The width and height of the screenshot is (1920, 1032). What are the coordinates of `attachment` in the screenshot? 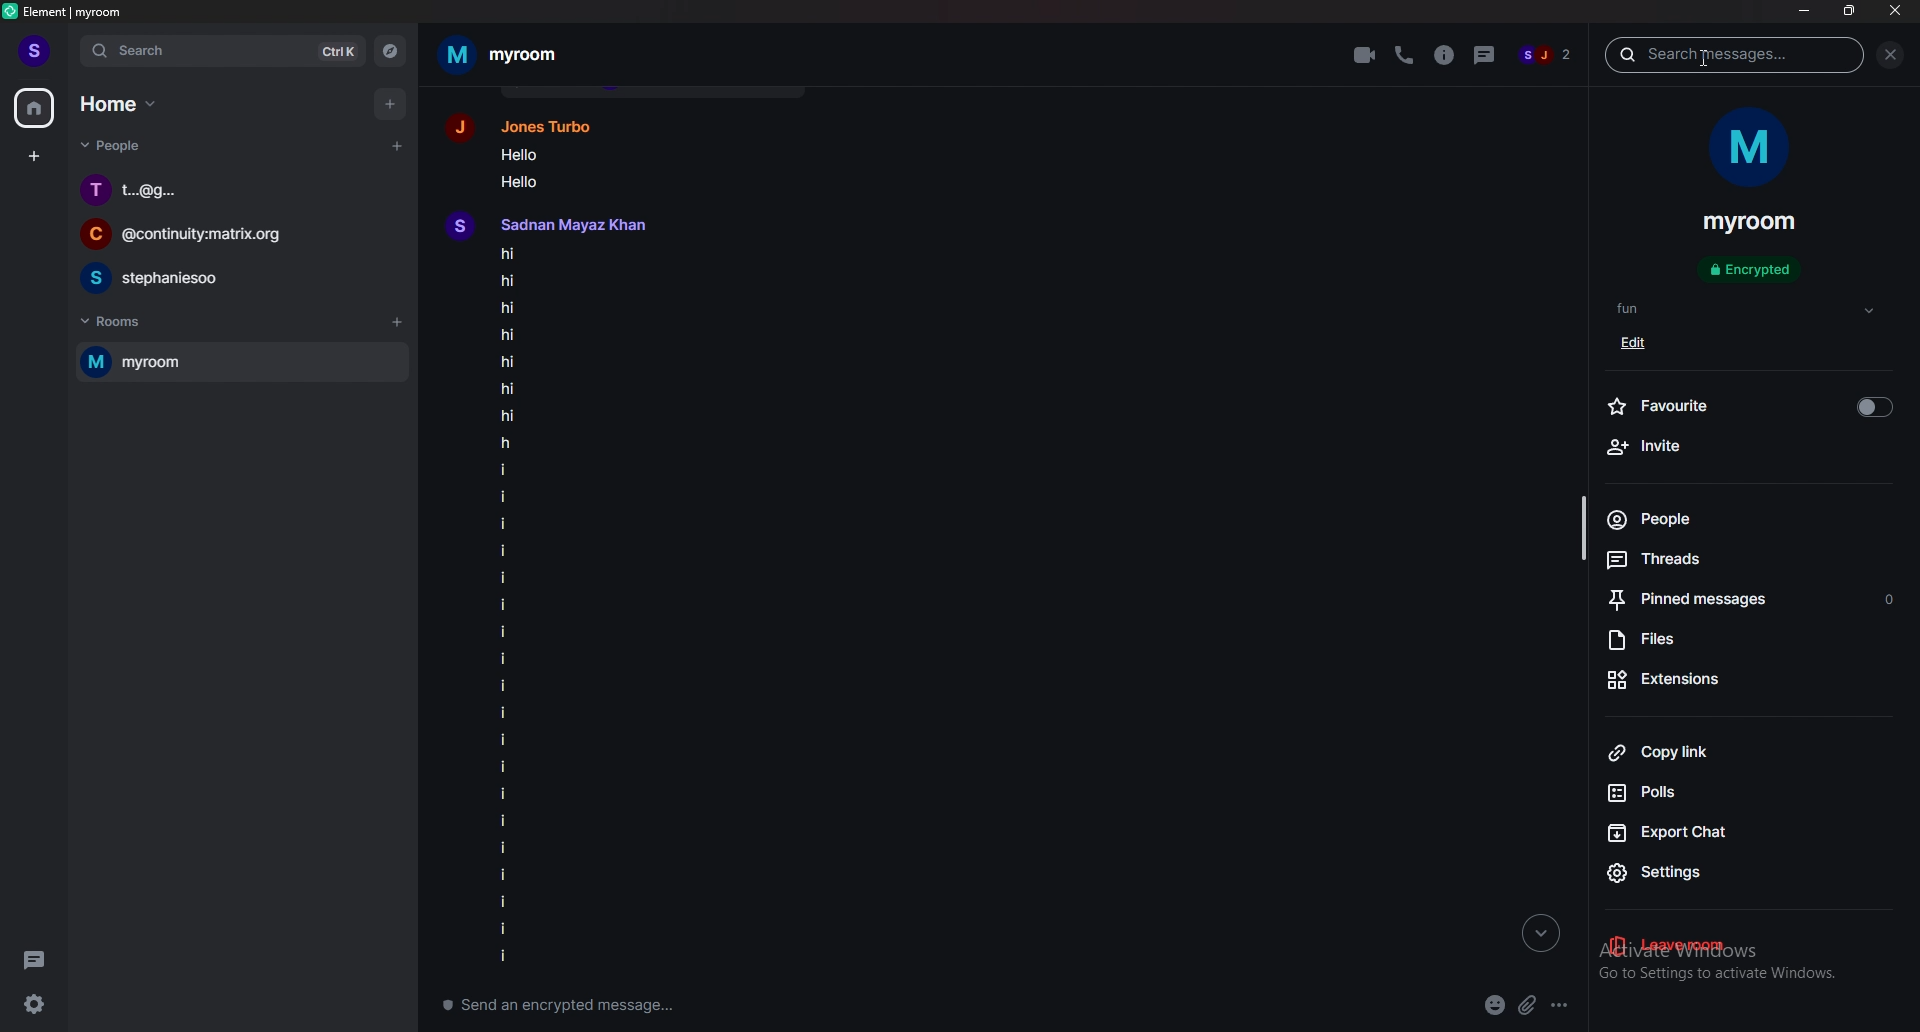 It's located at (1527, 1004).